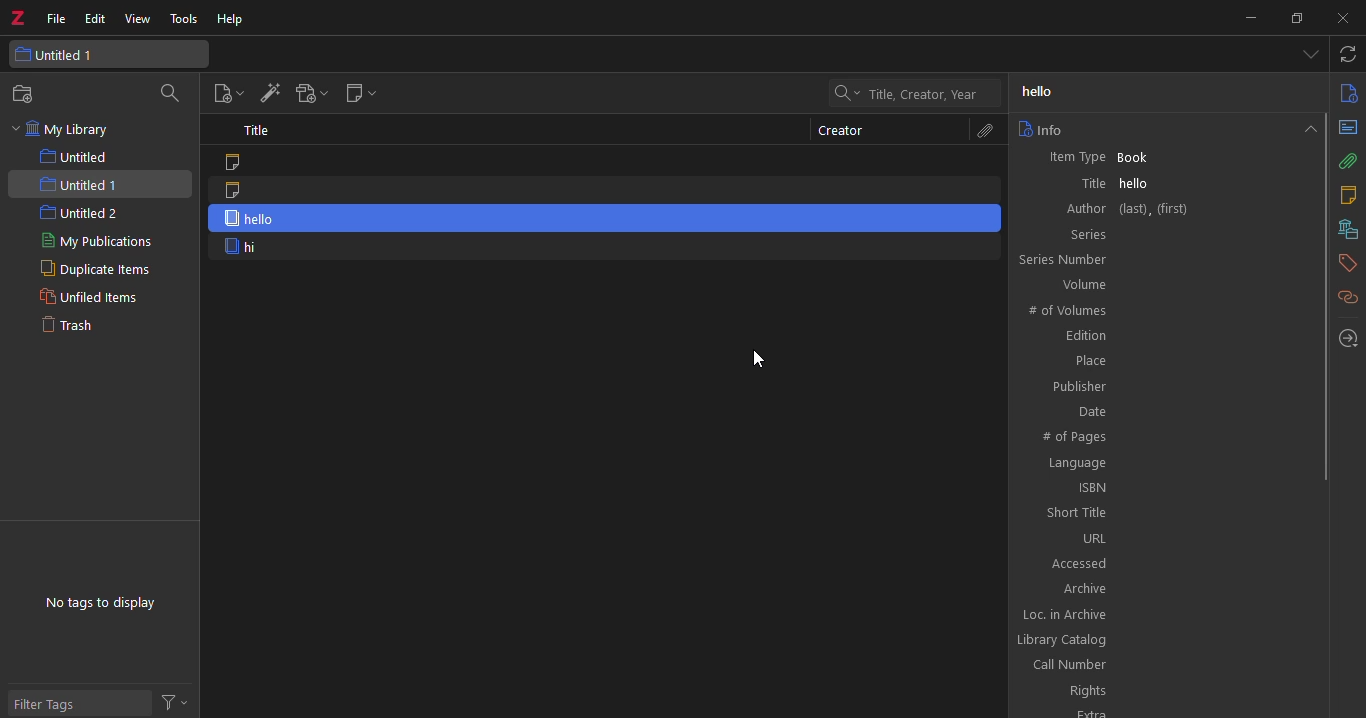  Describe the element at coordinates (1164, 387) in the screenshot. I see `publisher` at that location.